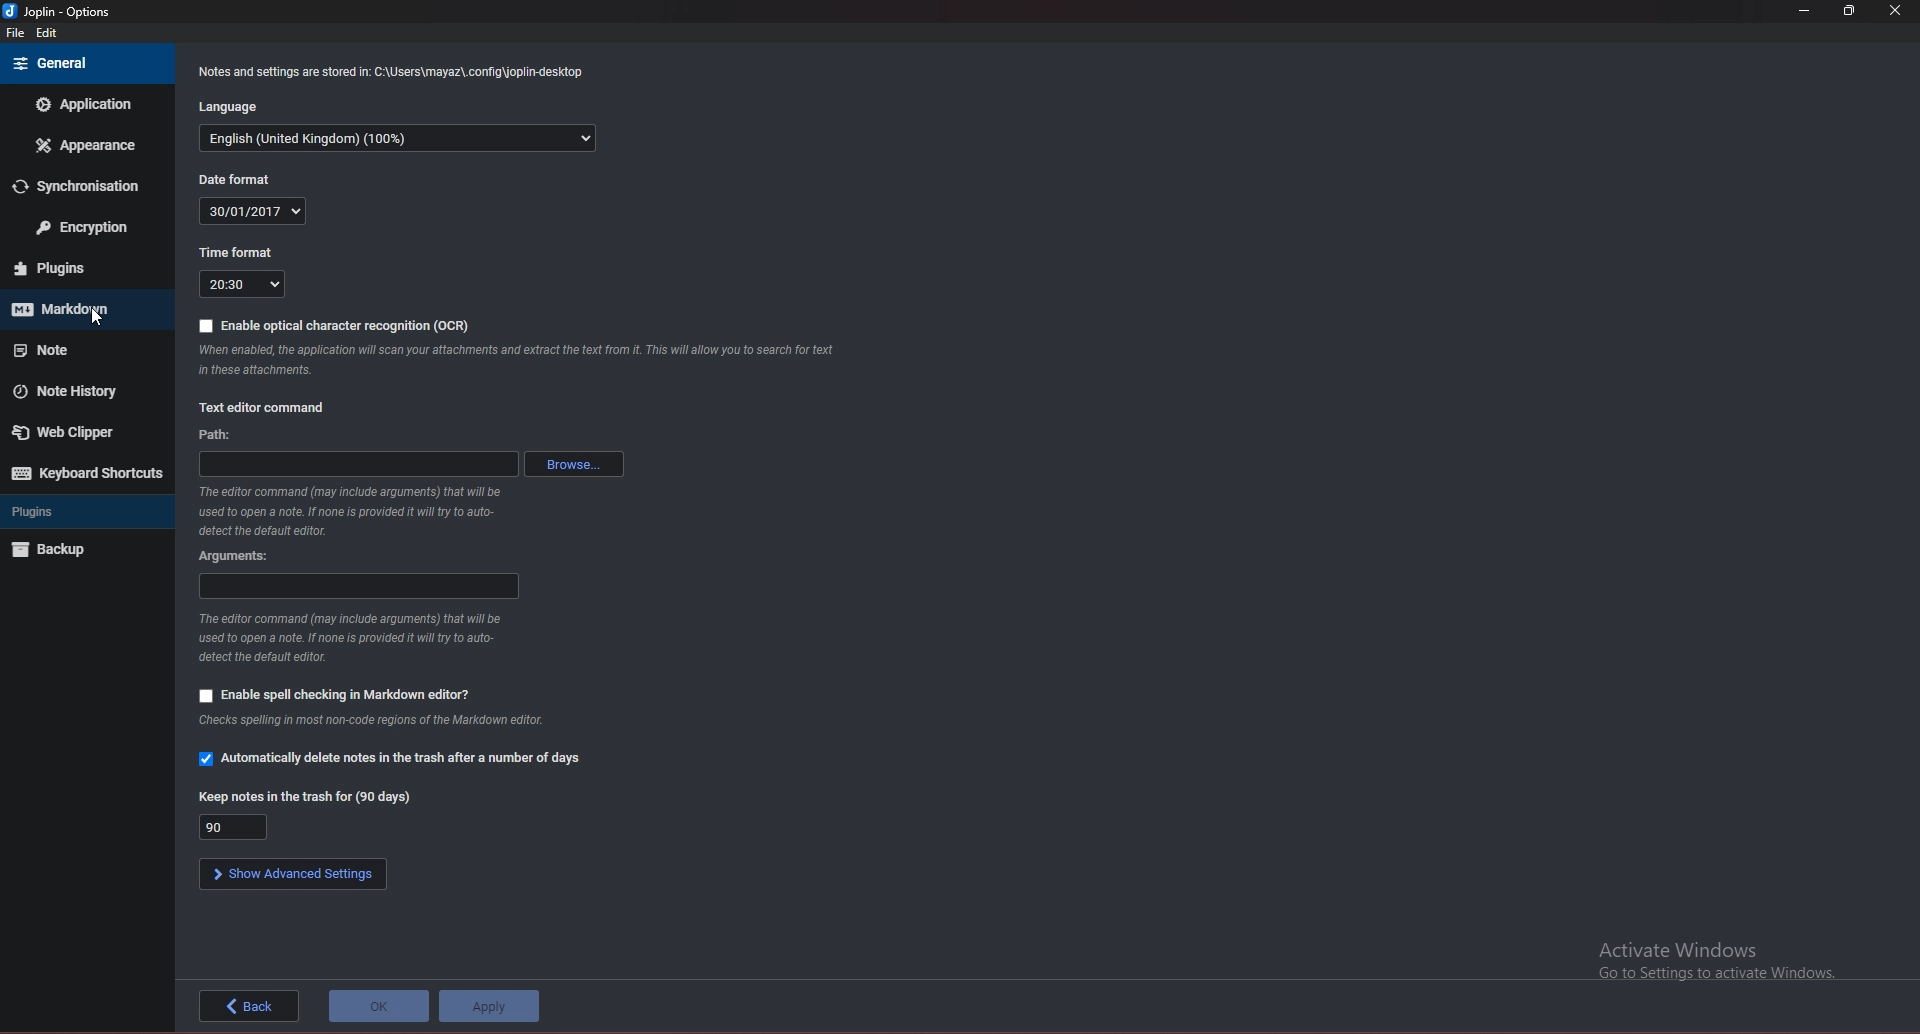 This screenshot has height=1034, width=1920. I want to click on path, so click(220, 433).